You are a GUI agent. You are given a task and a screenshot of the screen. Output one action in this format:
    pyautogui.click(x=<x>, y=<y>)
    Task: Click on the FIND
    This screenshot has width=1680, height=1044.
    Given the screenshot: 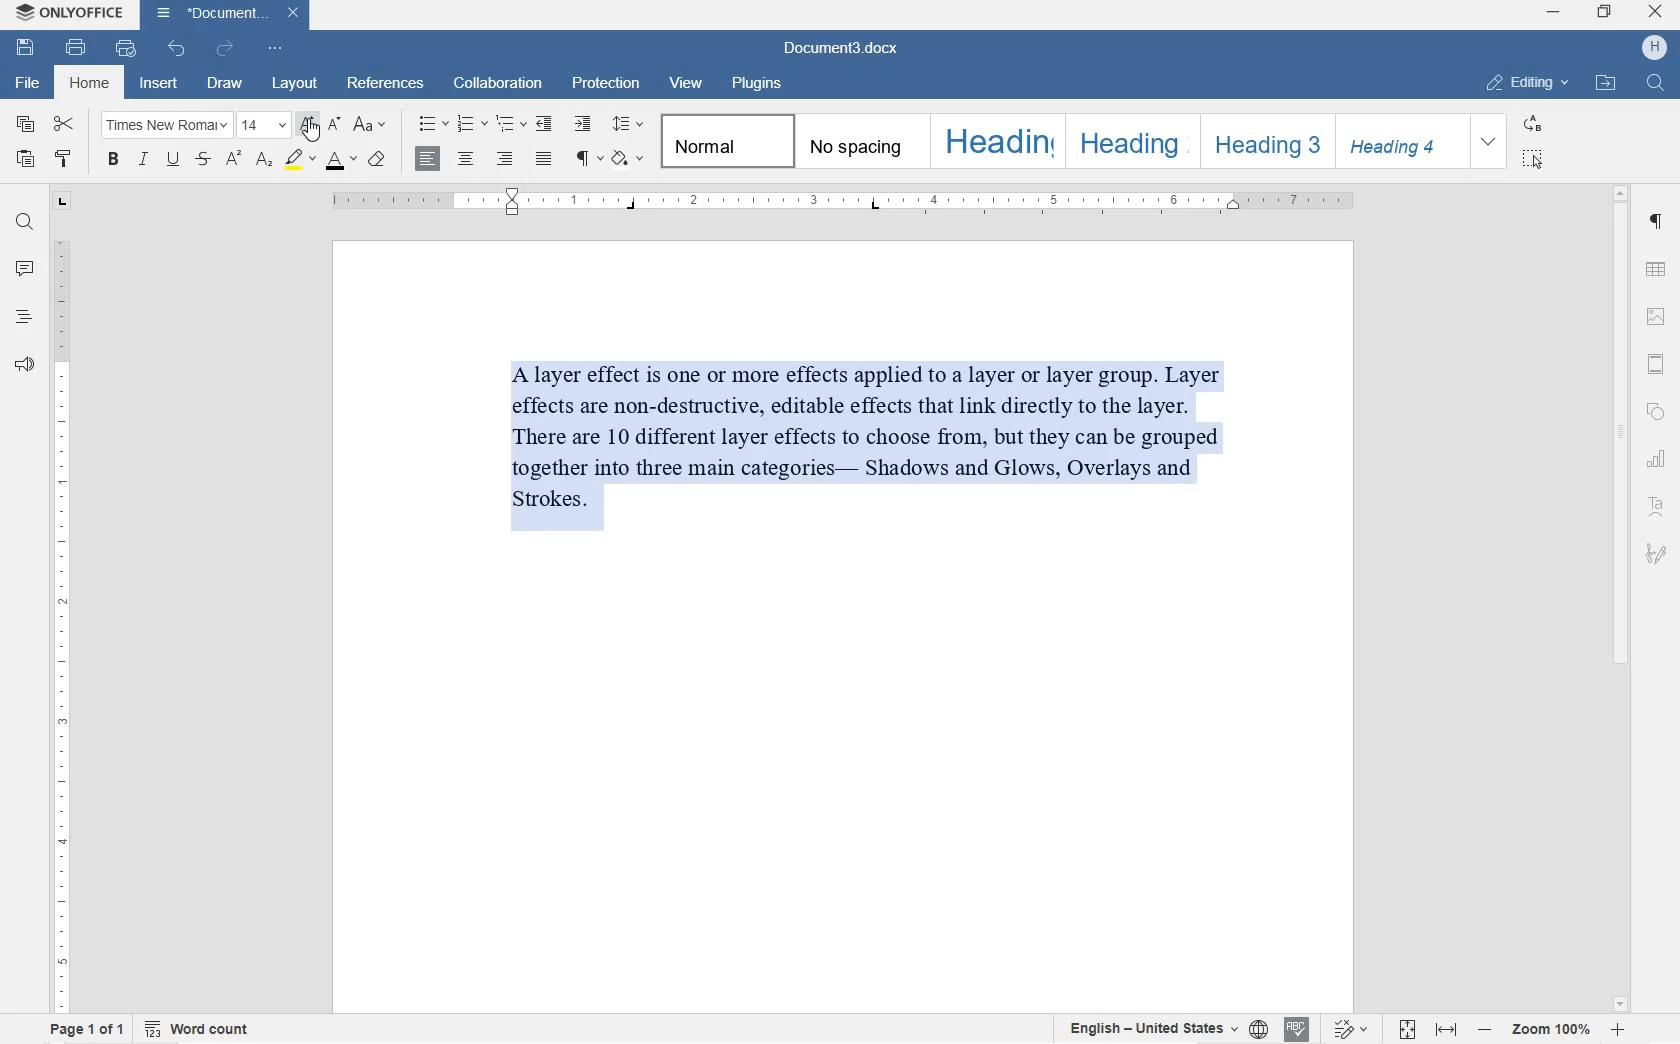 What is the action you would take?
    pyautogui.click(x=1656, y=86)
    